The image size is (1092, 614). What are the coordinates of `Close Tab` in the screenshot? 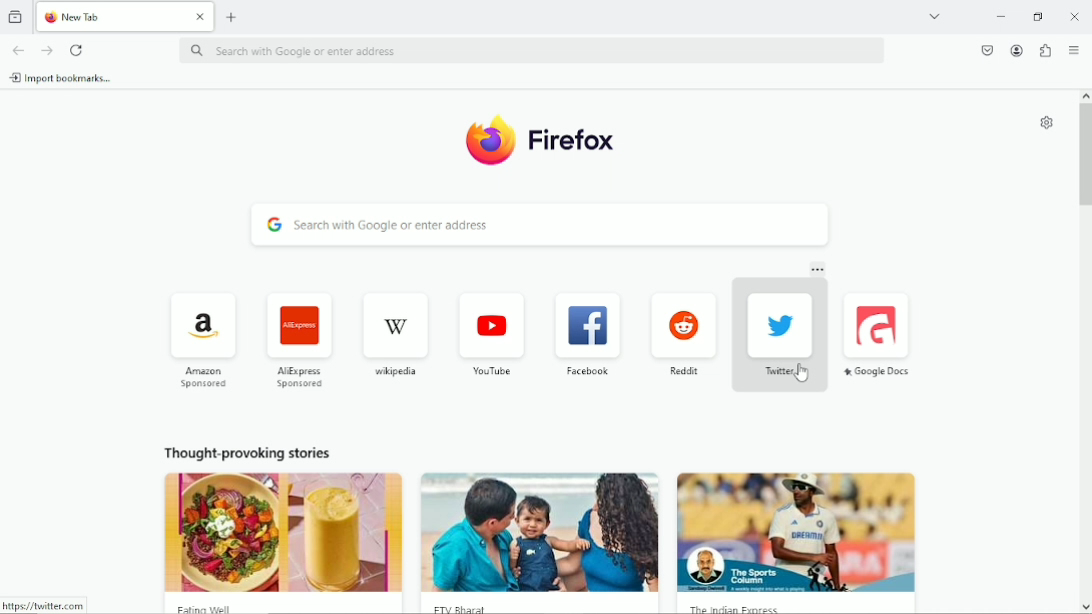 It's located at (201, 17).